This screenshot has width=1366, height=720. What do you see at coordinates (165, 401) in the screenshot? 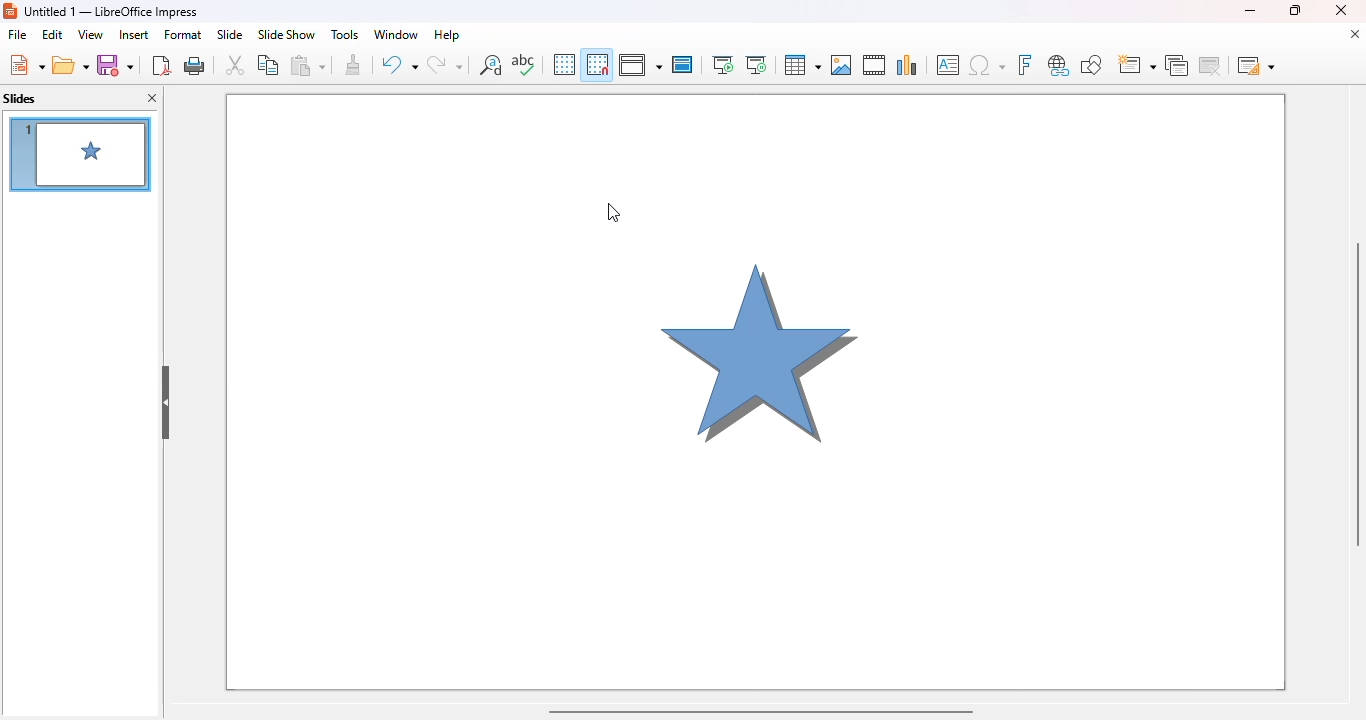
I see `hide` at bounding box center [165, 401].